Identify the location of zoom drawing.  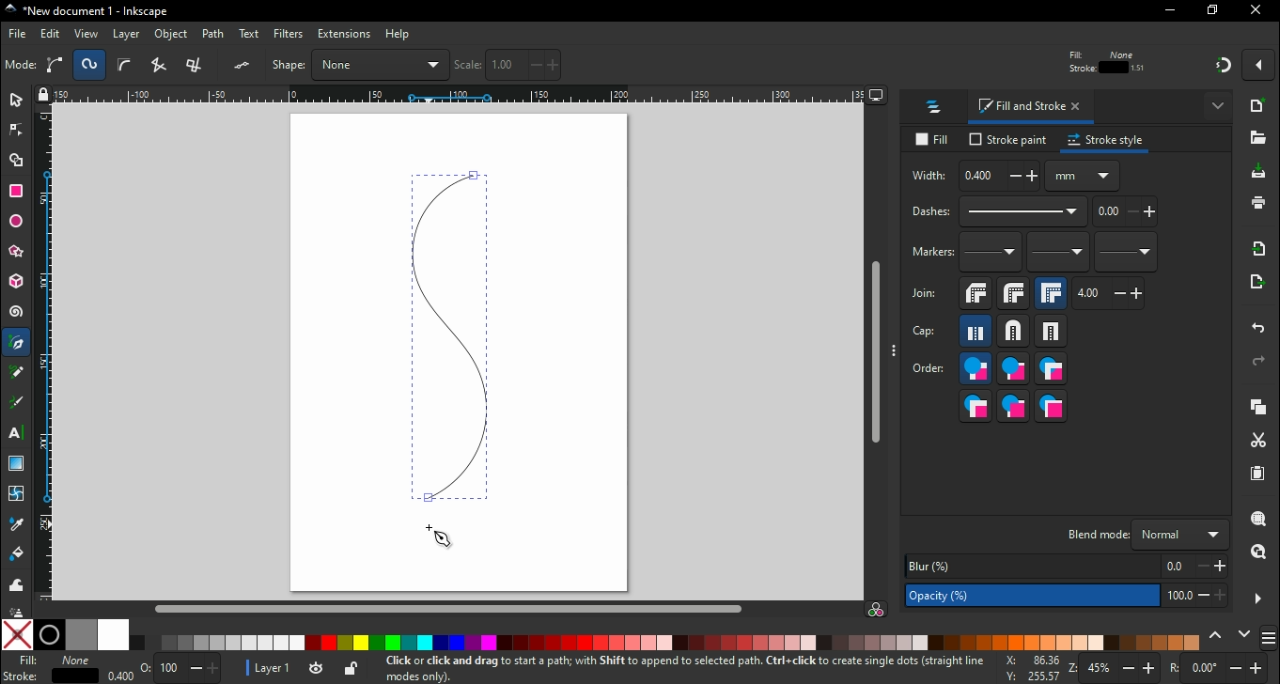
(1258, 553).